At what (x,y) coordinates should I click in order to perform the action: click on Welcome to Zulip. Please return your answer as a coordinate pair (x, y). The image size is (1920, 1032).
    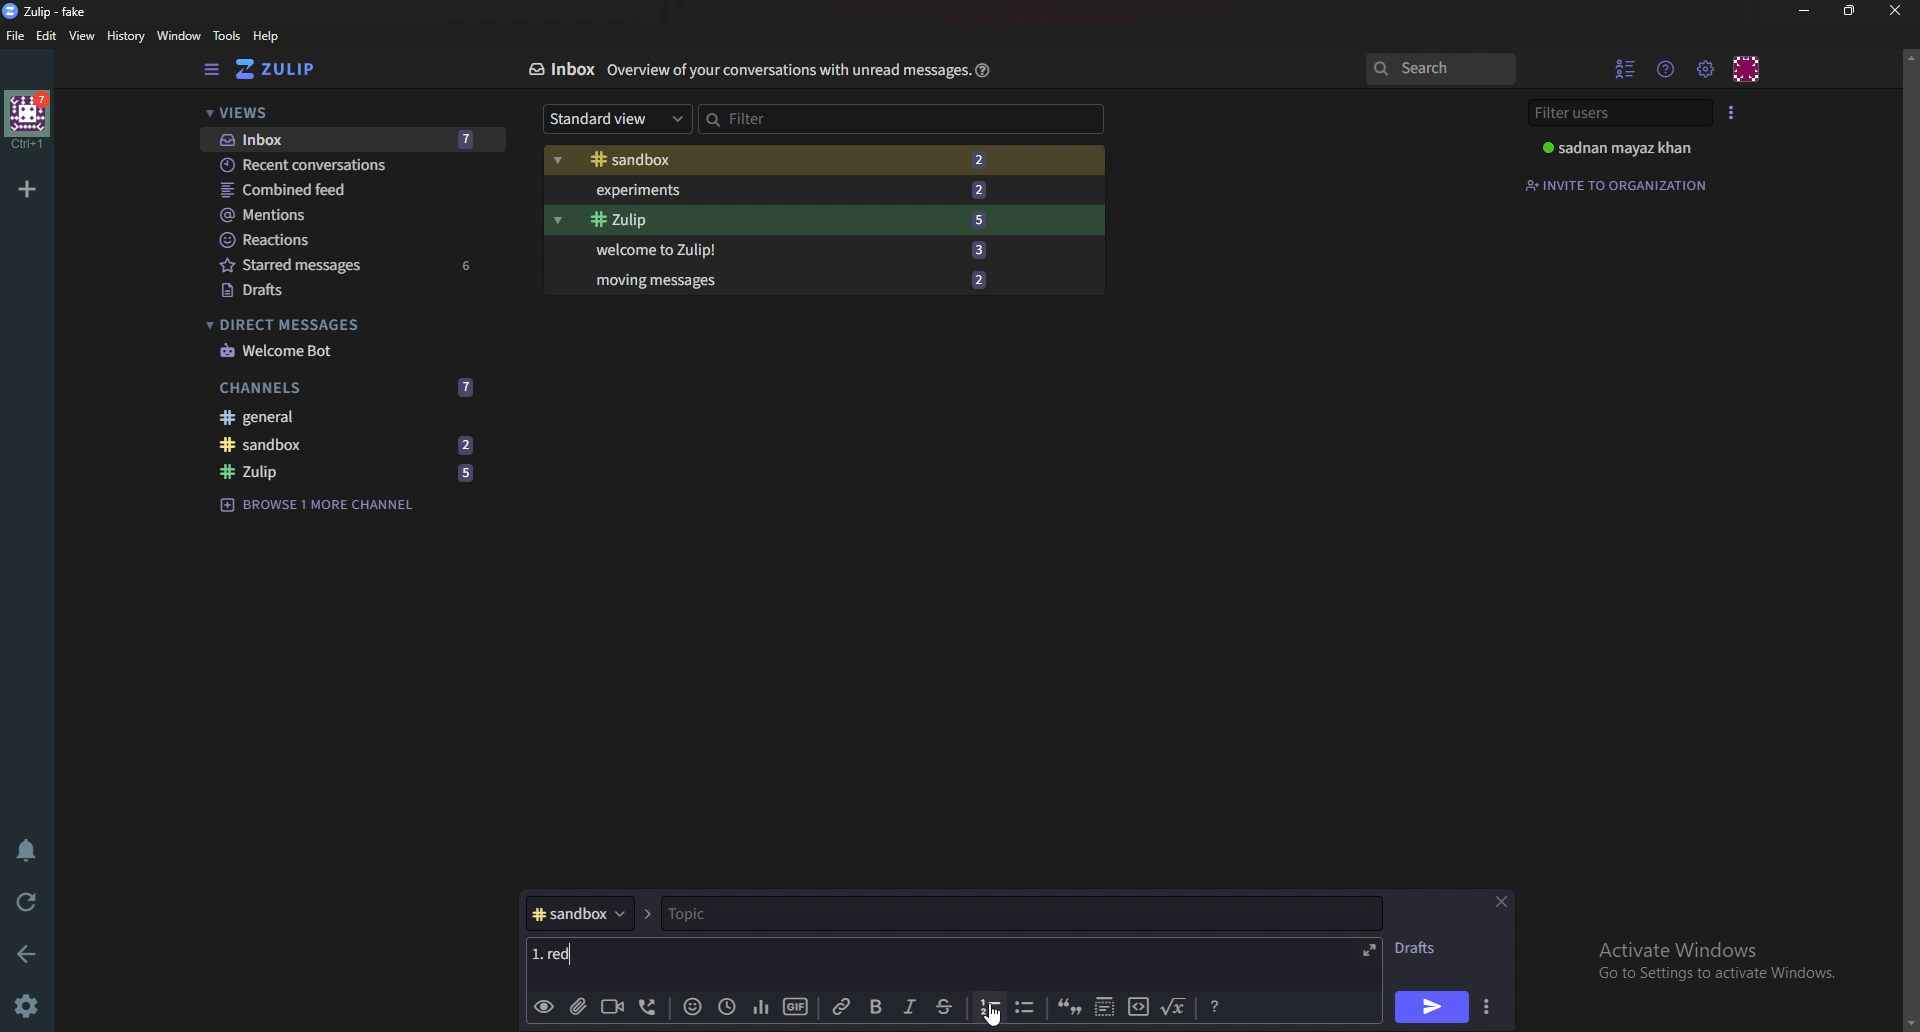
    Looking at the image, I should click on (785, 251).